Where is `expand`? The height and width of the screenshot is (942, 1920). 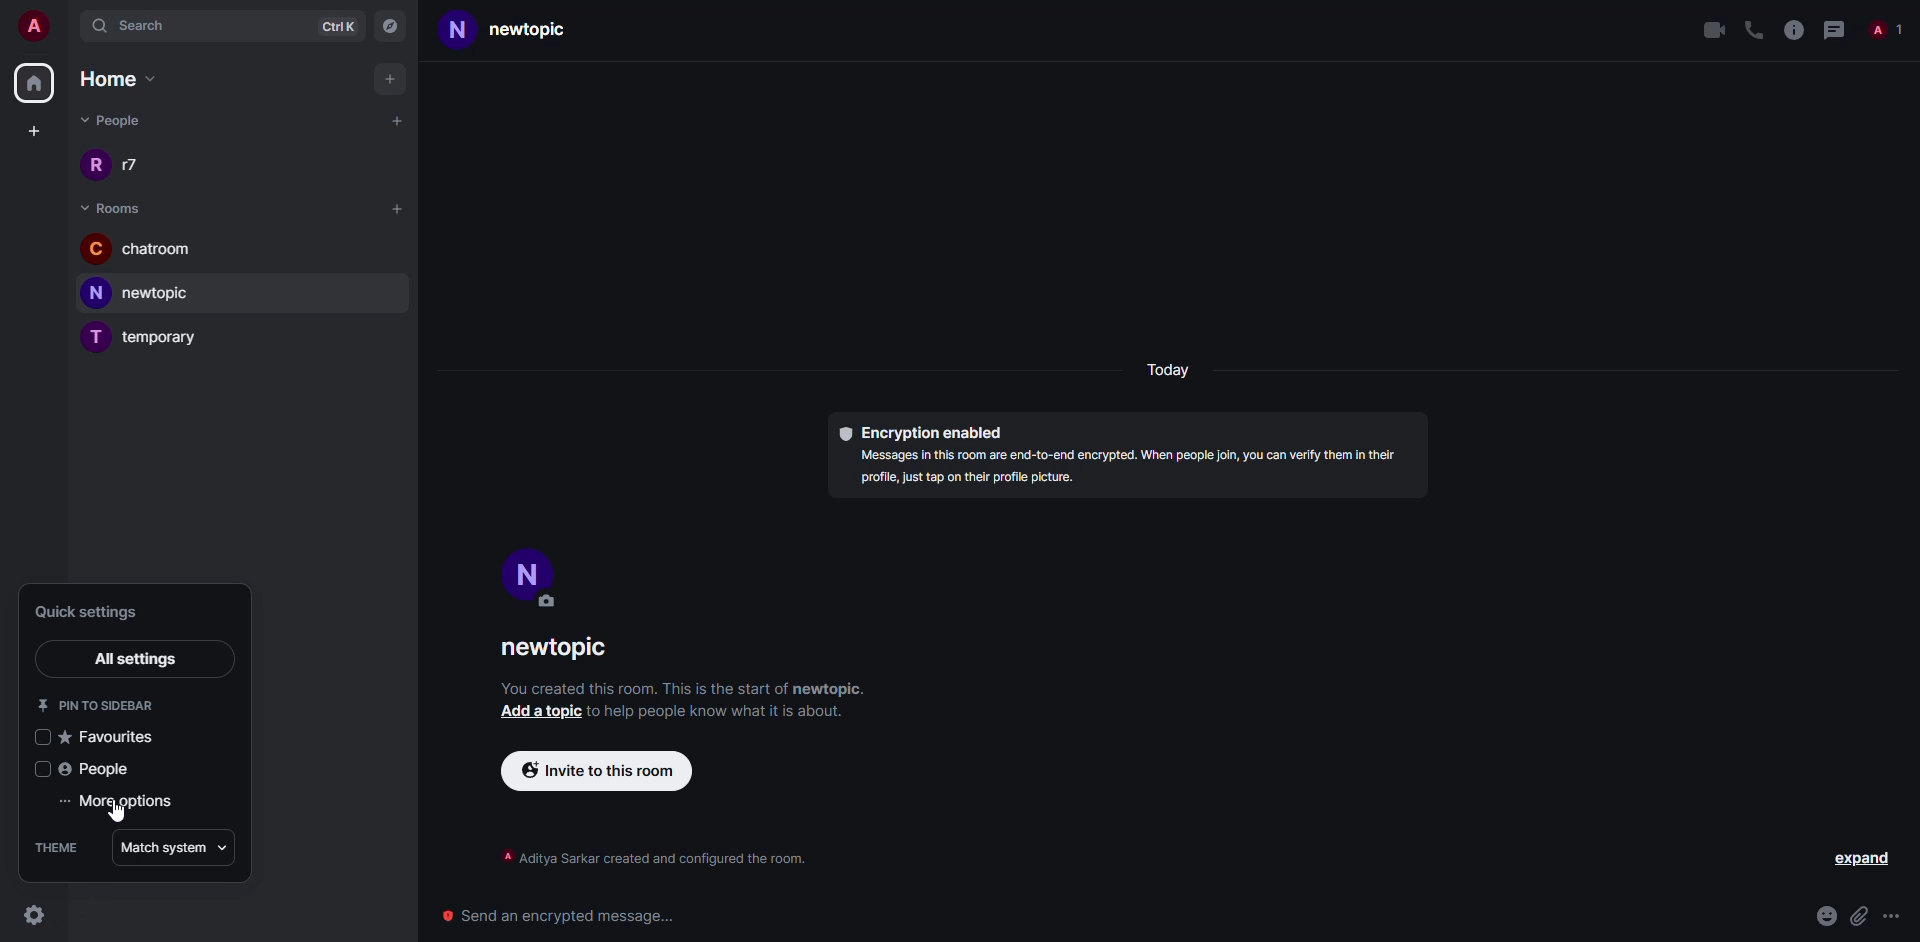 expand is located at coordinates (1858, 859).